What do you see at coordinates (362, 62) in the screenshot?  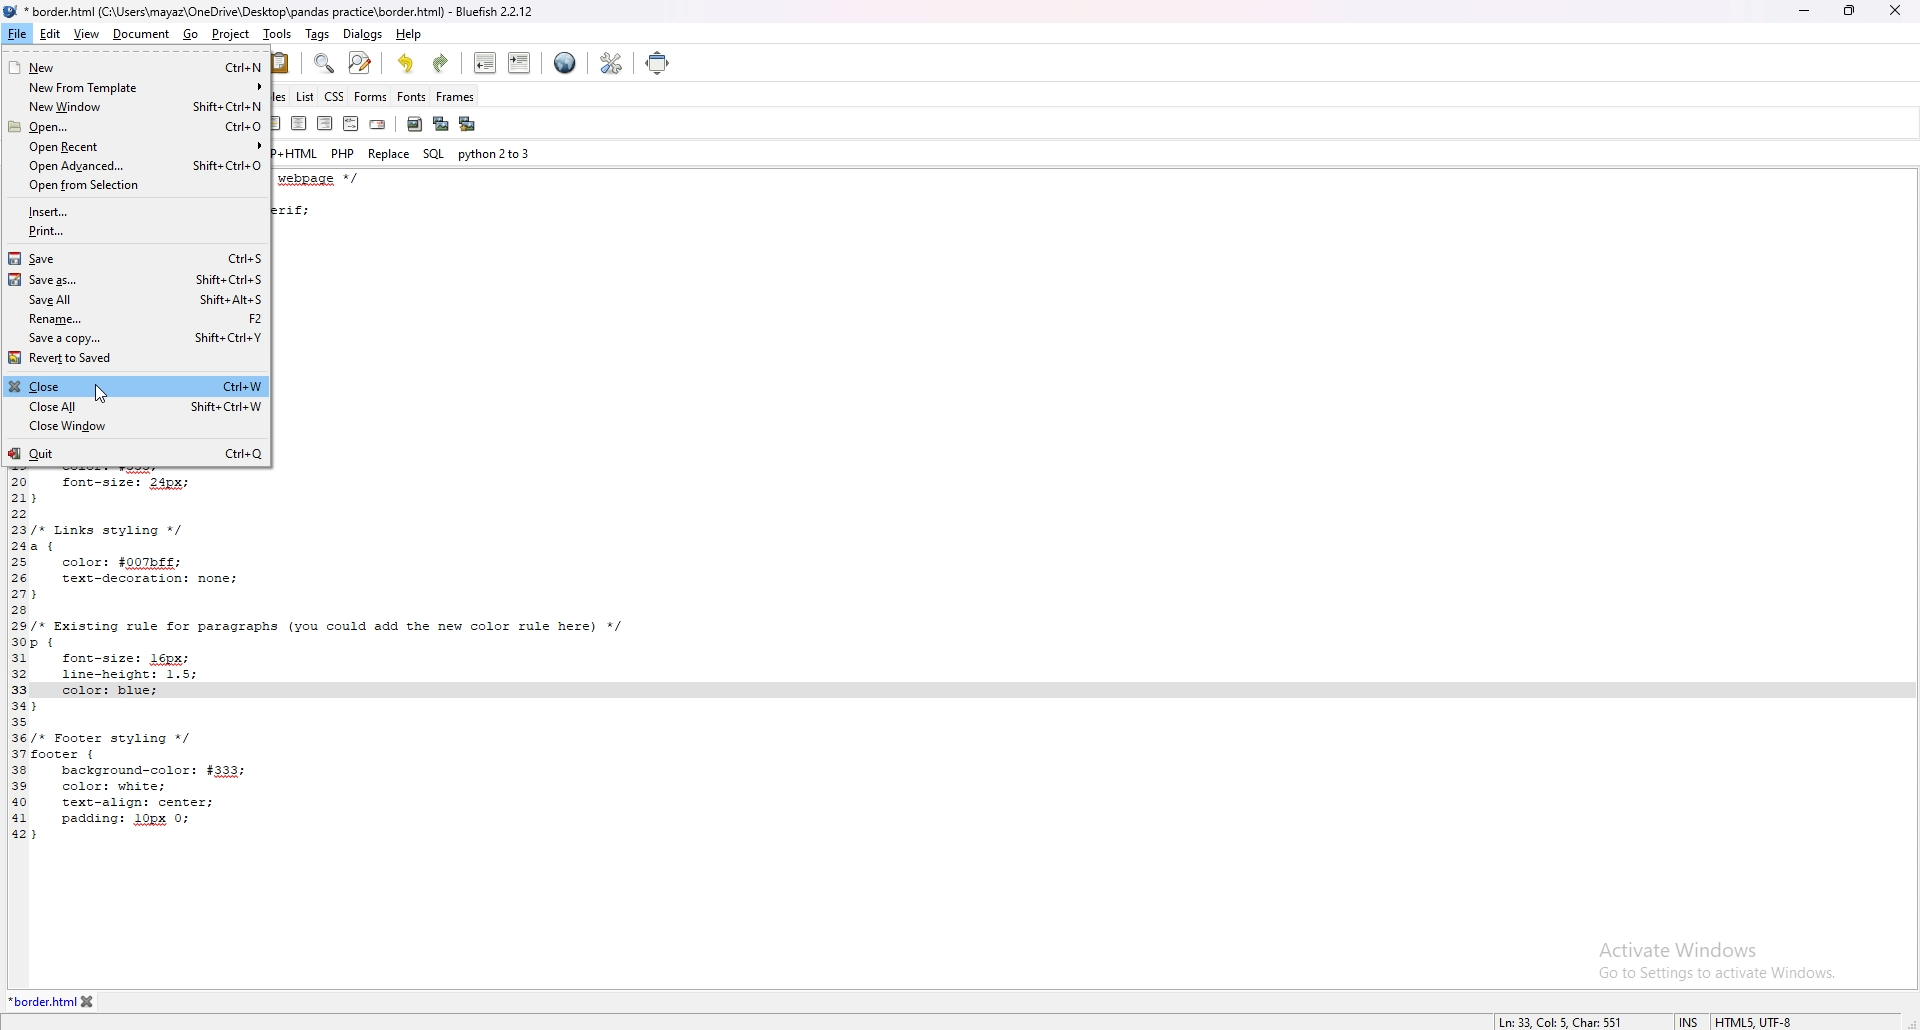 I see `advanced find and replace` at bounding box center [362, 62].